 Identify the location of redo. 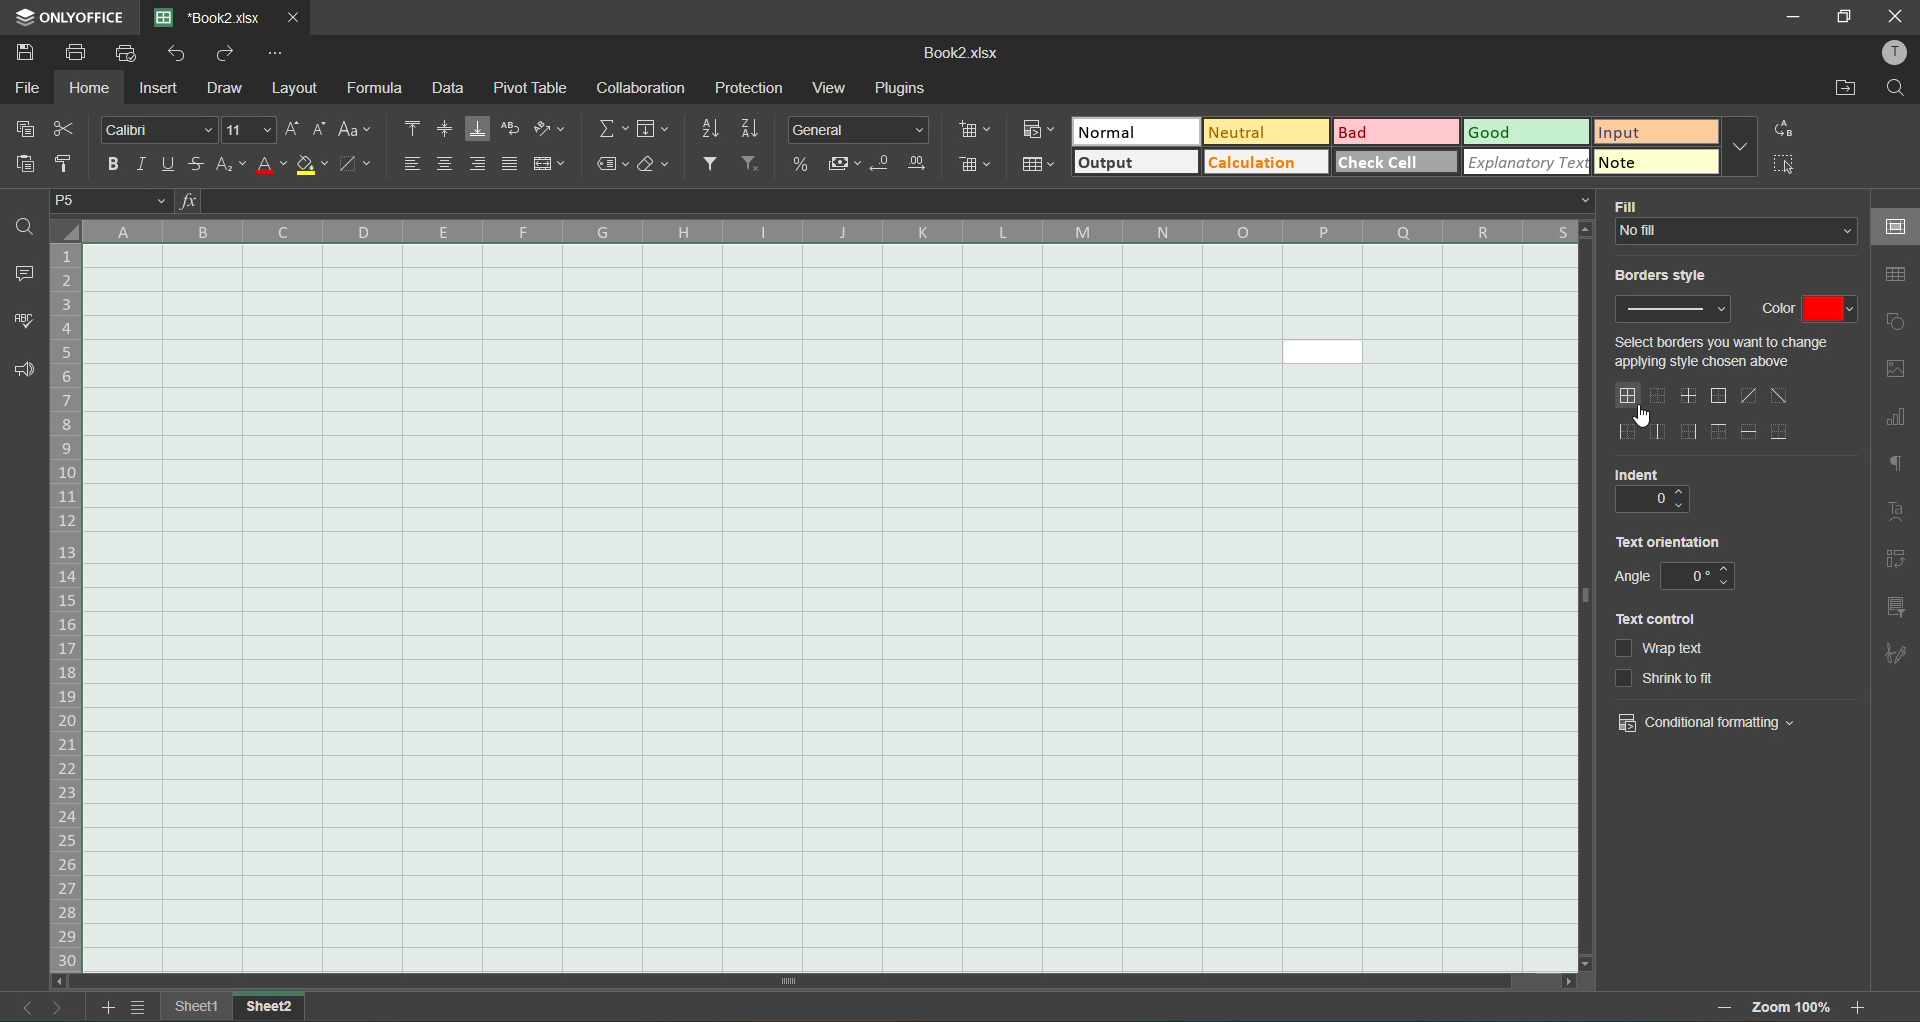
(228, 56).